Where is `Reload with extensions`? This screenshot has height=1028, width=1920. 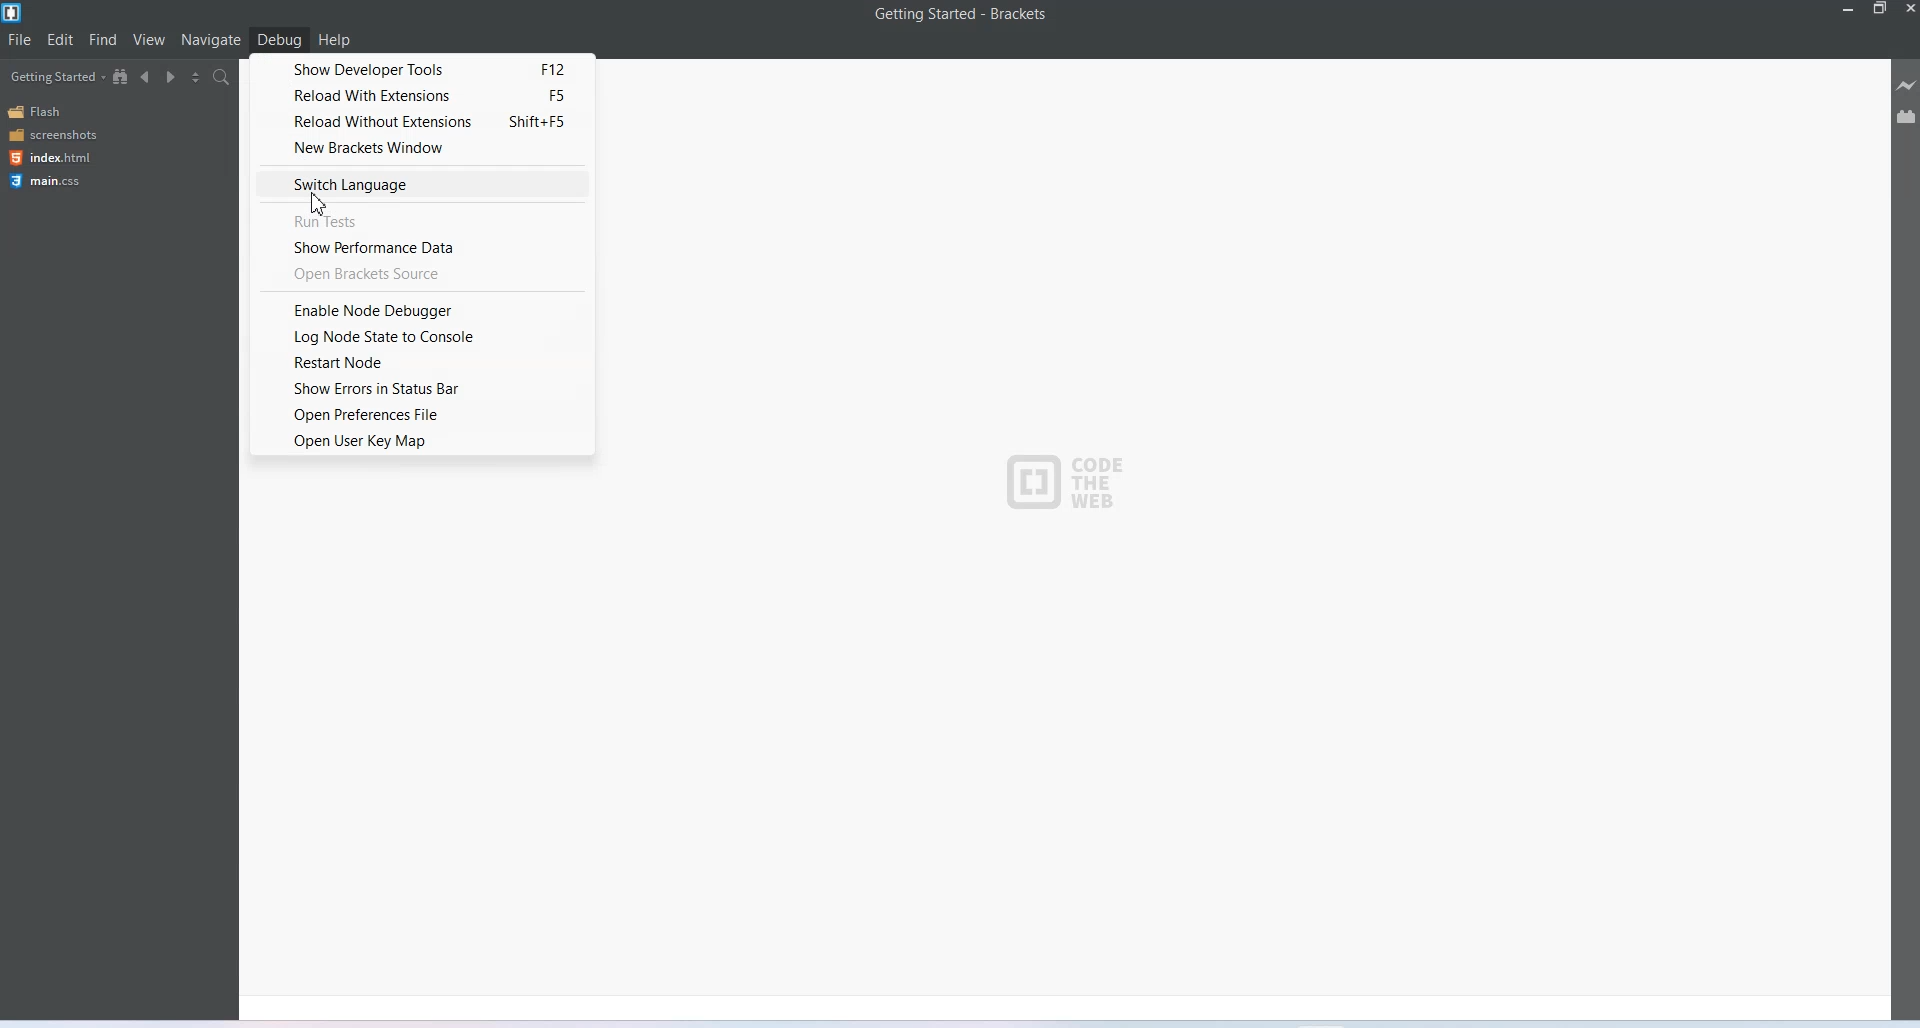 Reload with extensions is located at coordinates (419, 95).